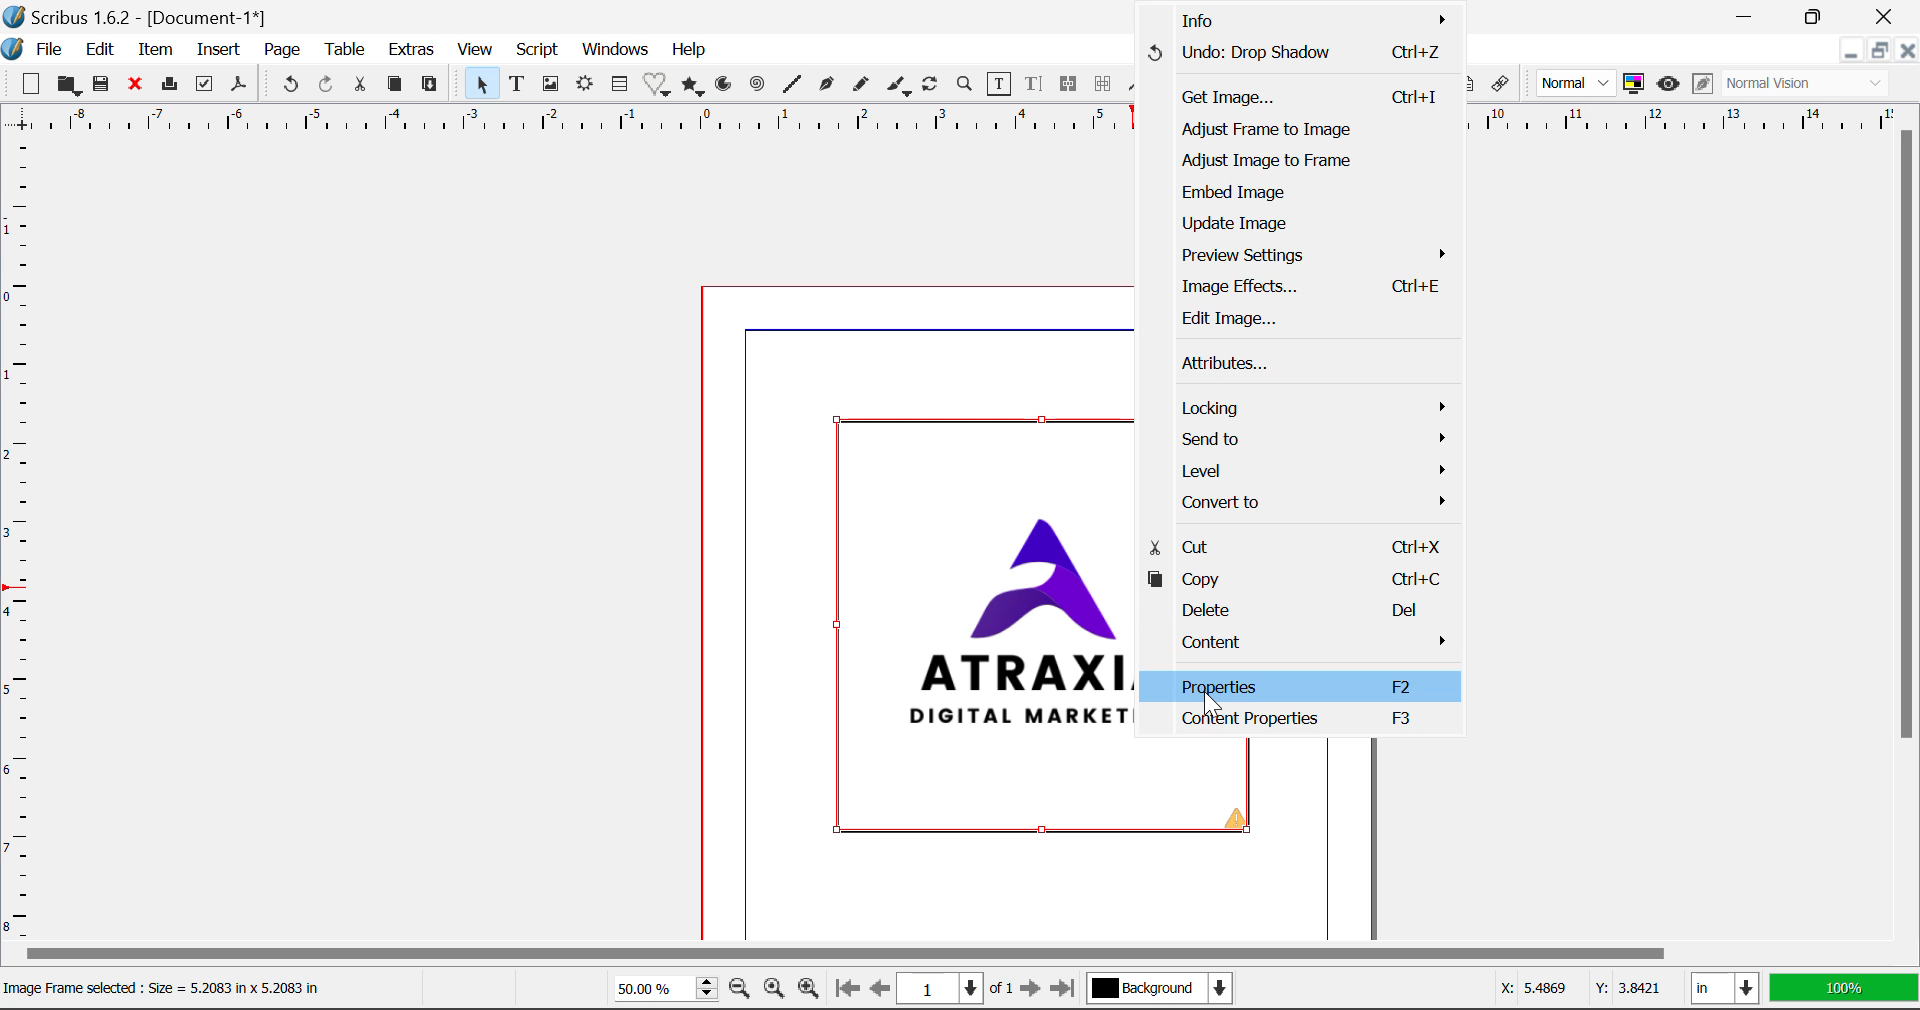 This screenshot has height=1010, width=1920. What do you see at coordinates (24, 545) in the screenshot?
I see `Horizontal Page Margins` at bounding box center [24, 545].